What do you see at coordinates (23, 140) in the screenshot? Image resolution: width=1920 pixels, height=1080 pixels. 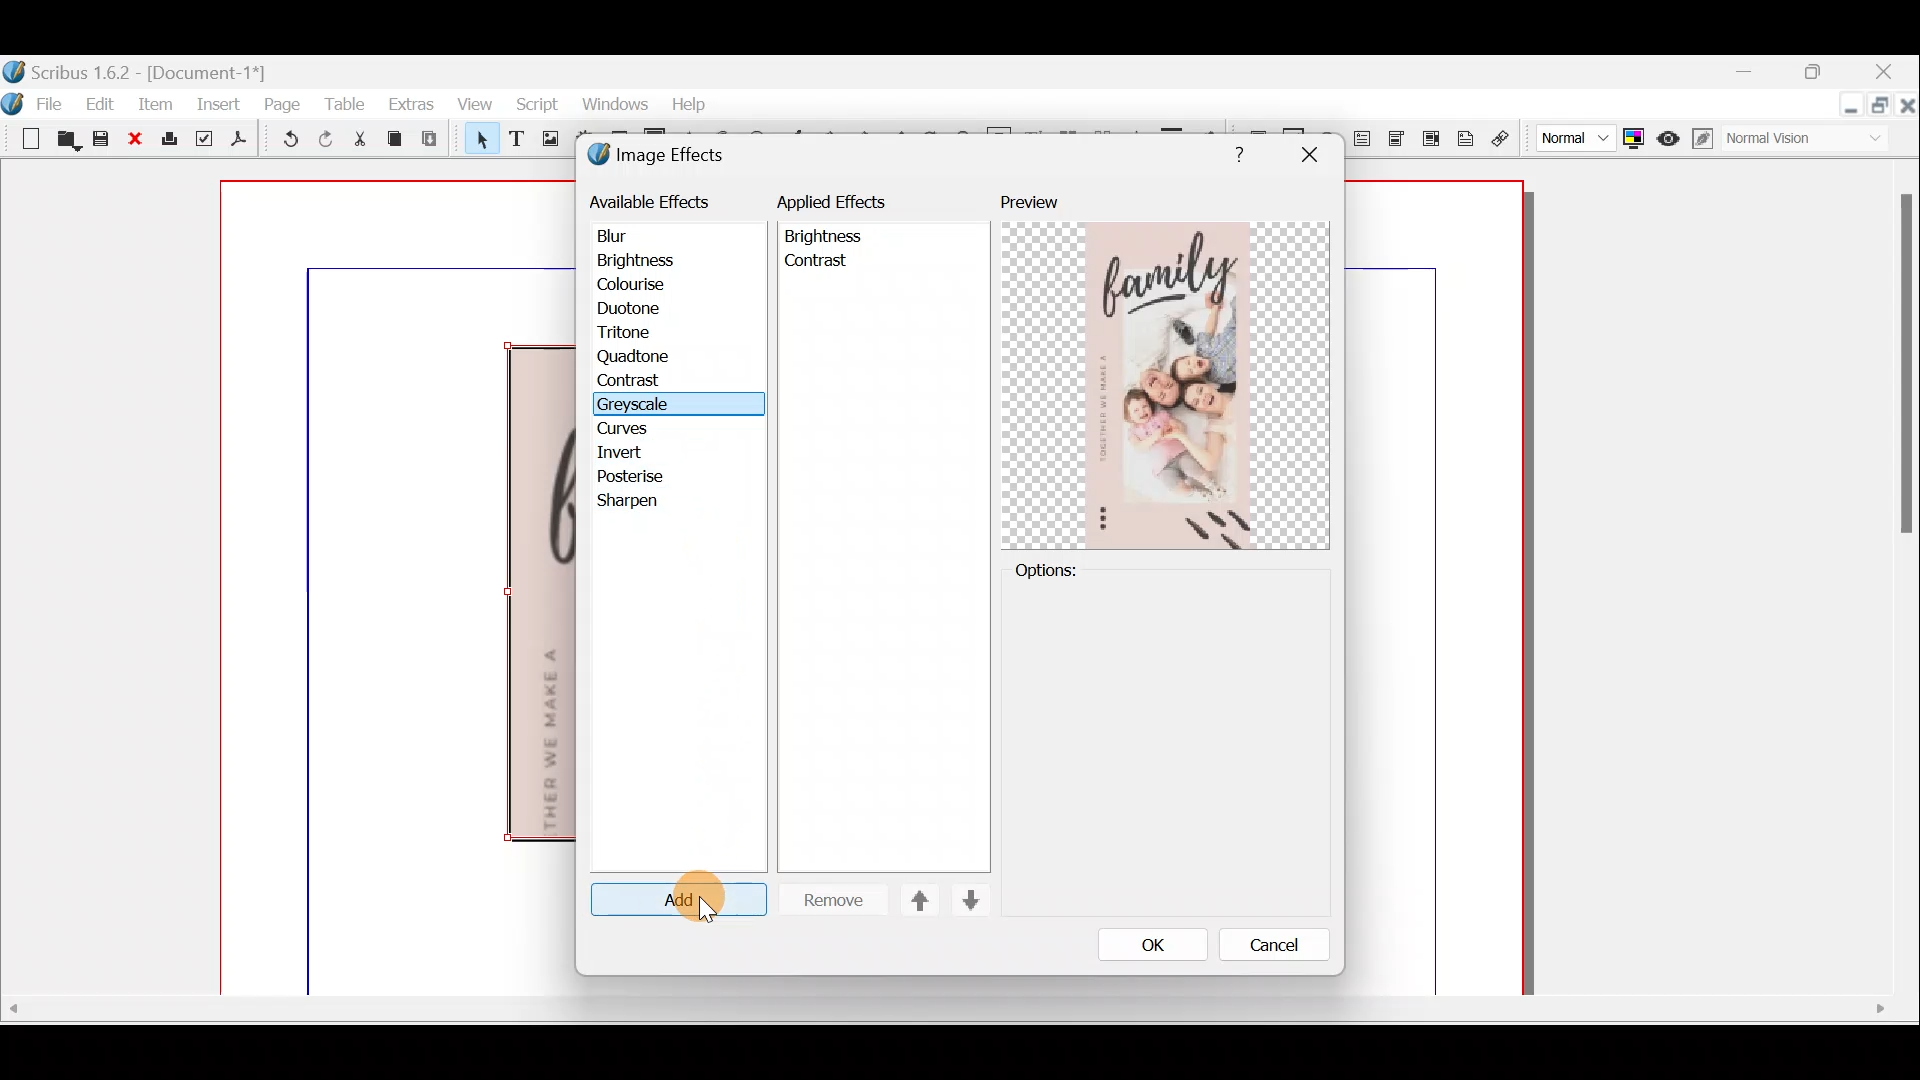 I see `New` at bounding box center [23, 140].